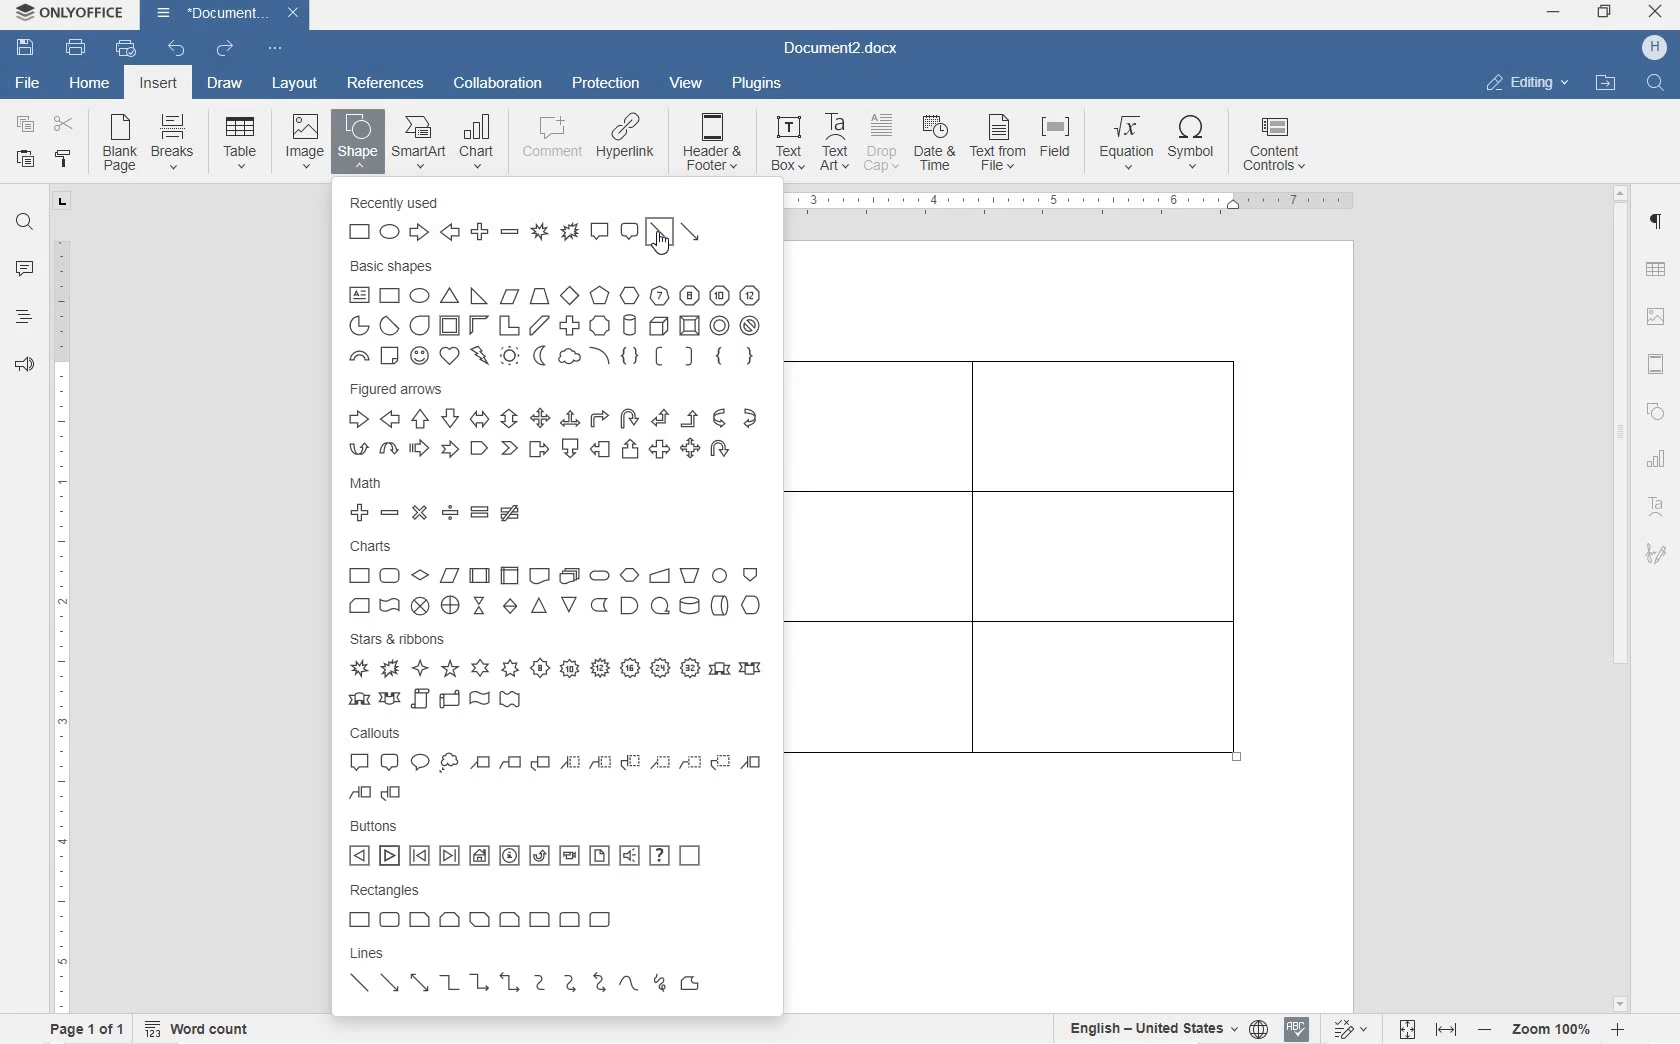 The height and width of the screenshot is (1044, 1680). Describe the element at coordinates (1553, 12) in the screenshot. I see `minimize` at that location.